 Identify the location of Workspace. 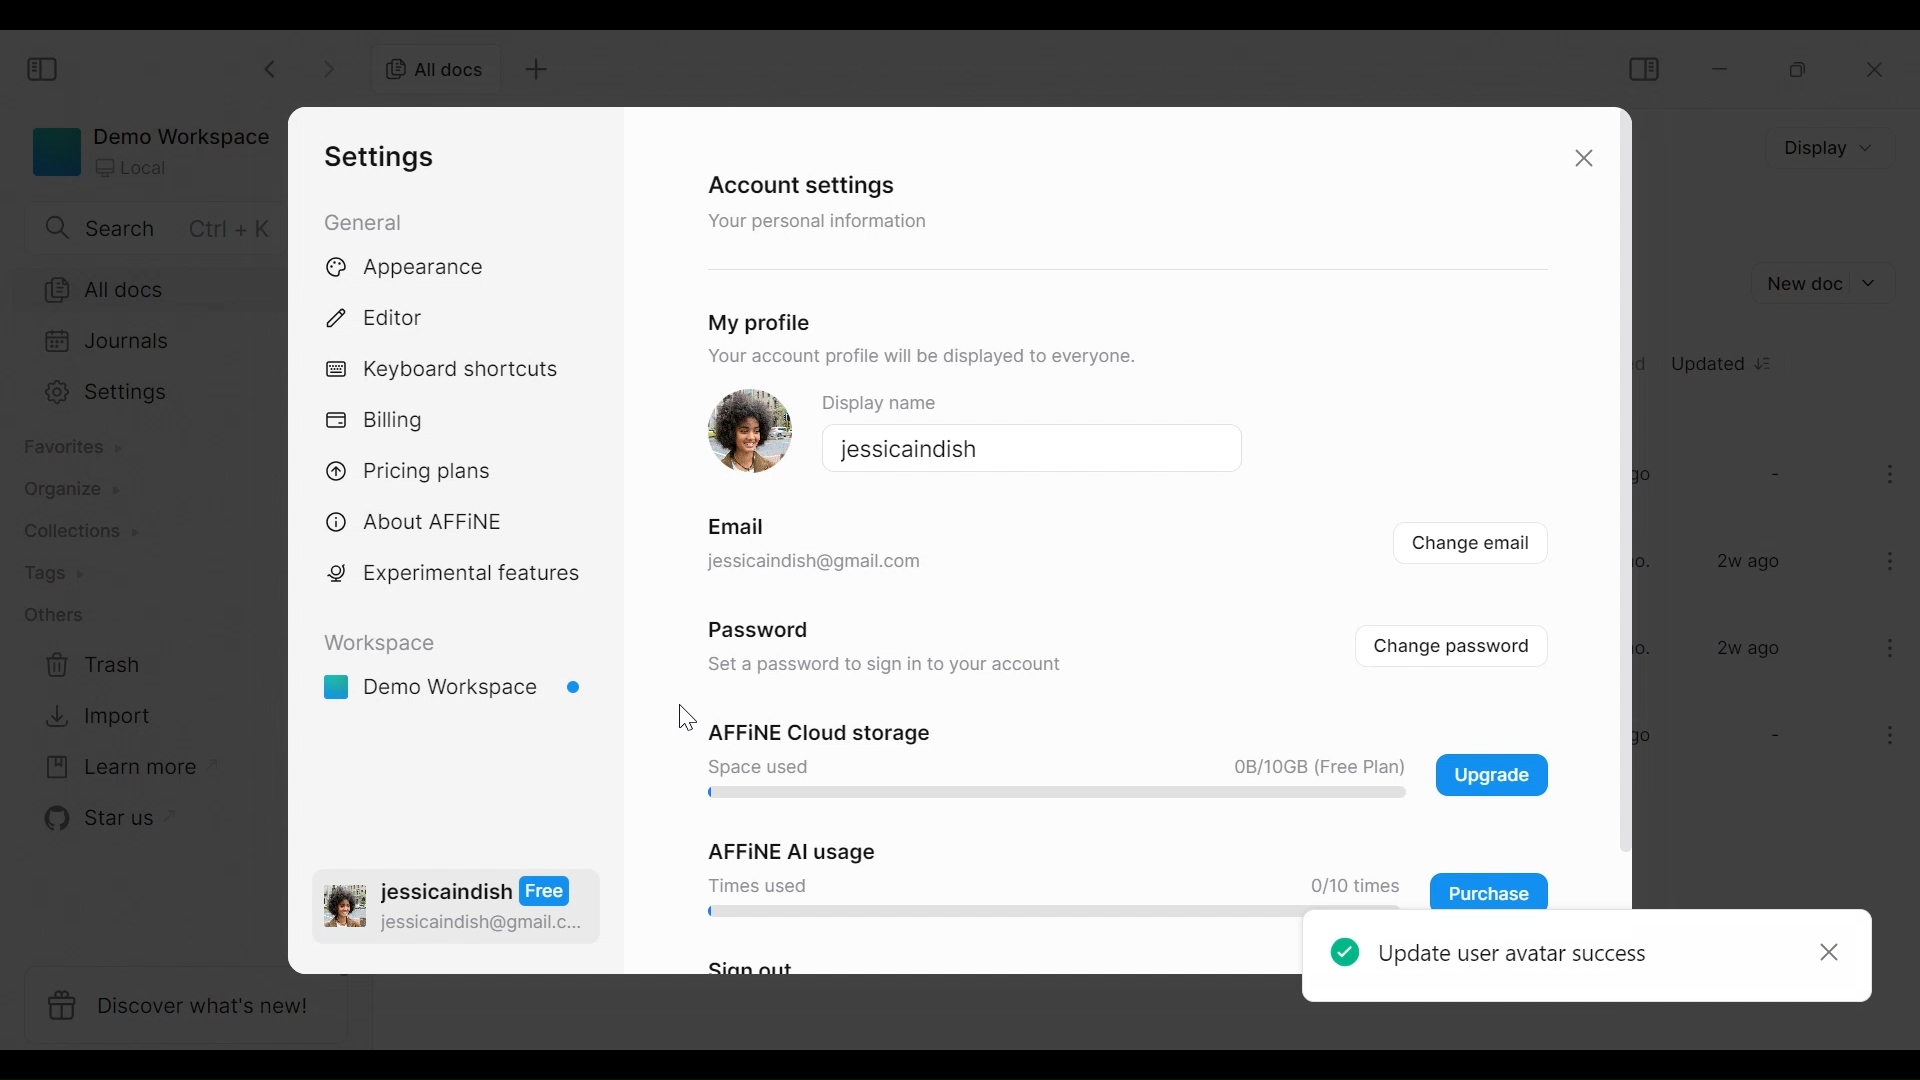
(381, 643).